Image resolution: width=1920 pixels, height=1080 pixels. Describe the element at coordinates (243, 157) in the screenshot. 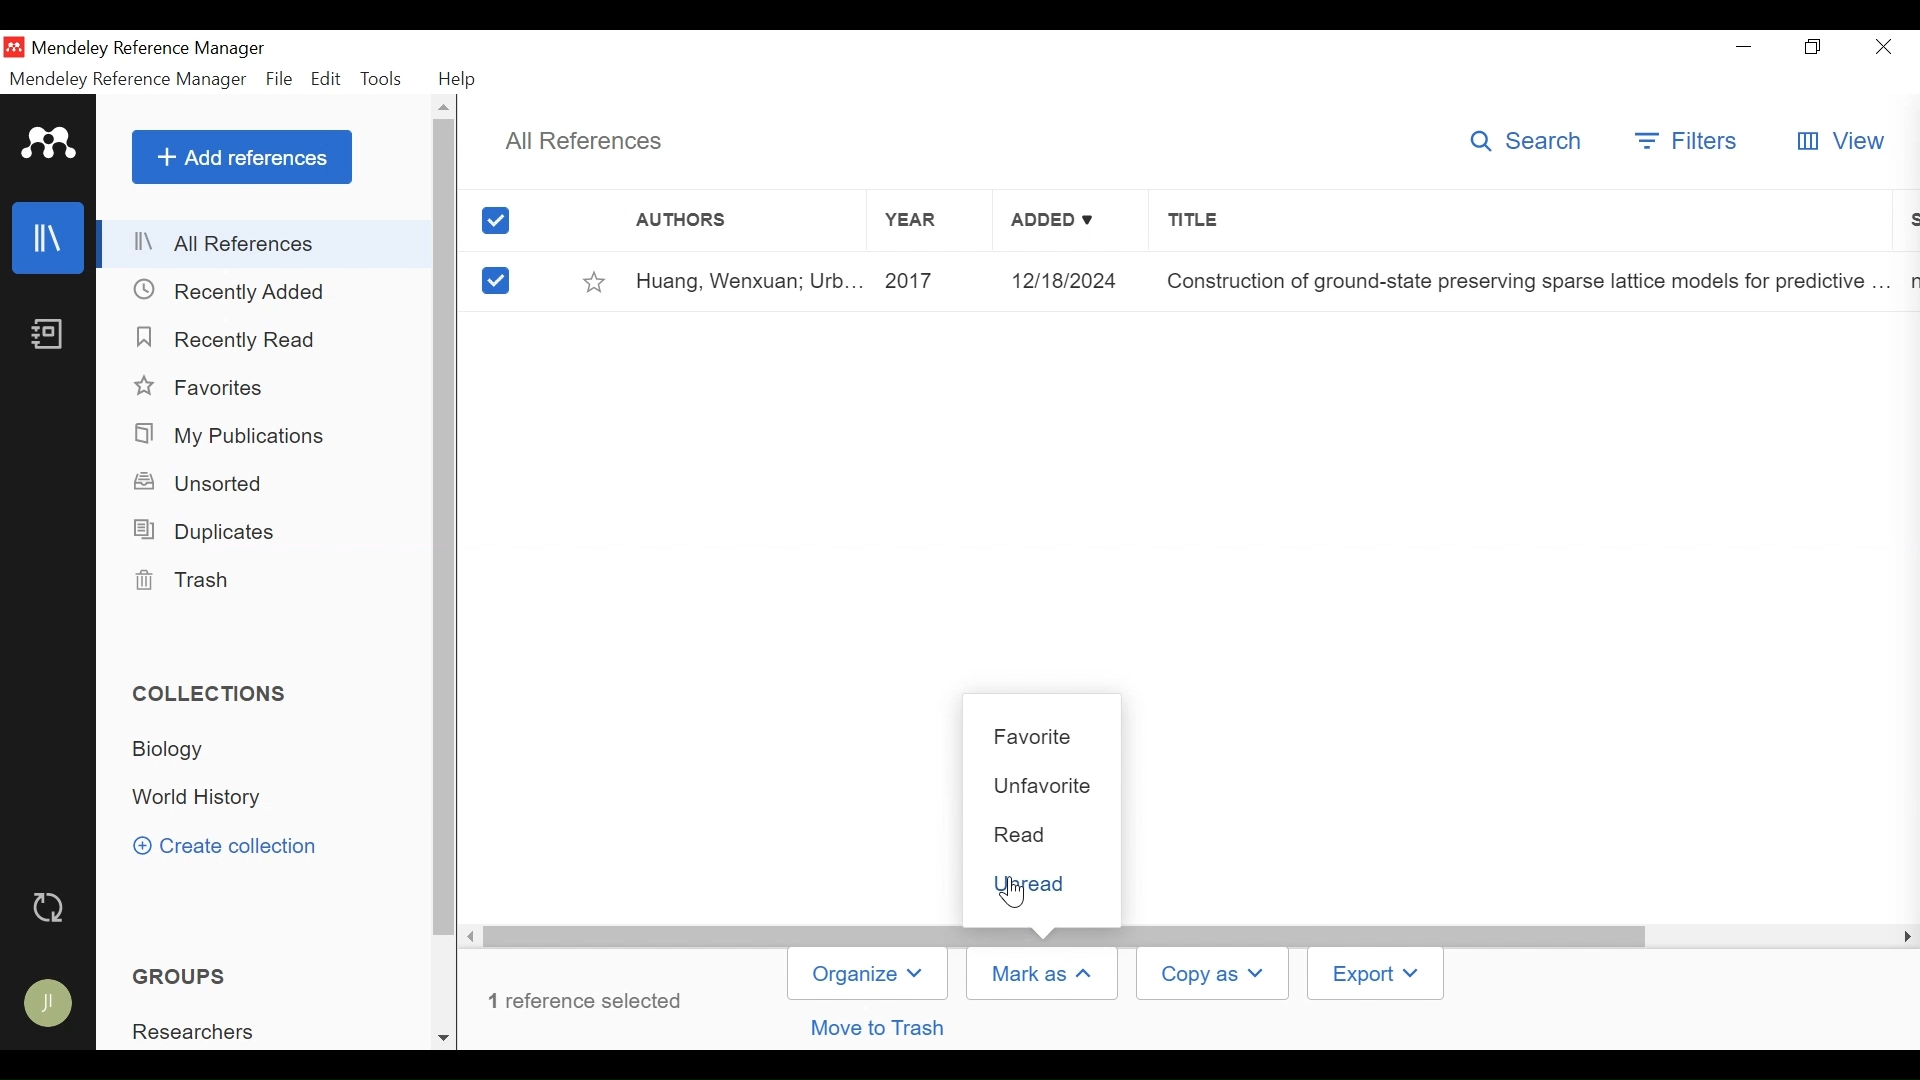

I see `Add References` at that location.